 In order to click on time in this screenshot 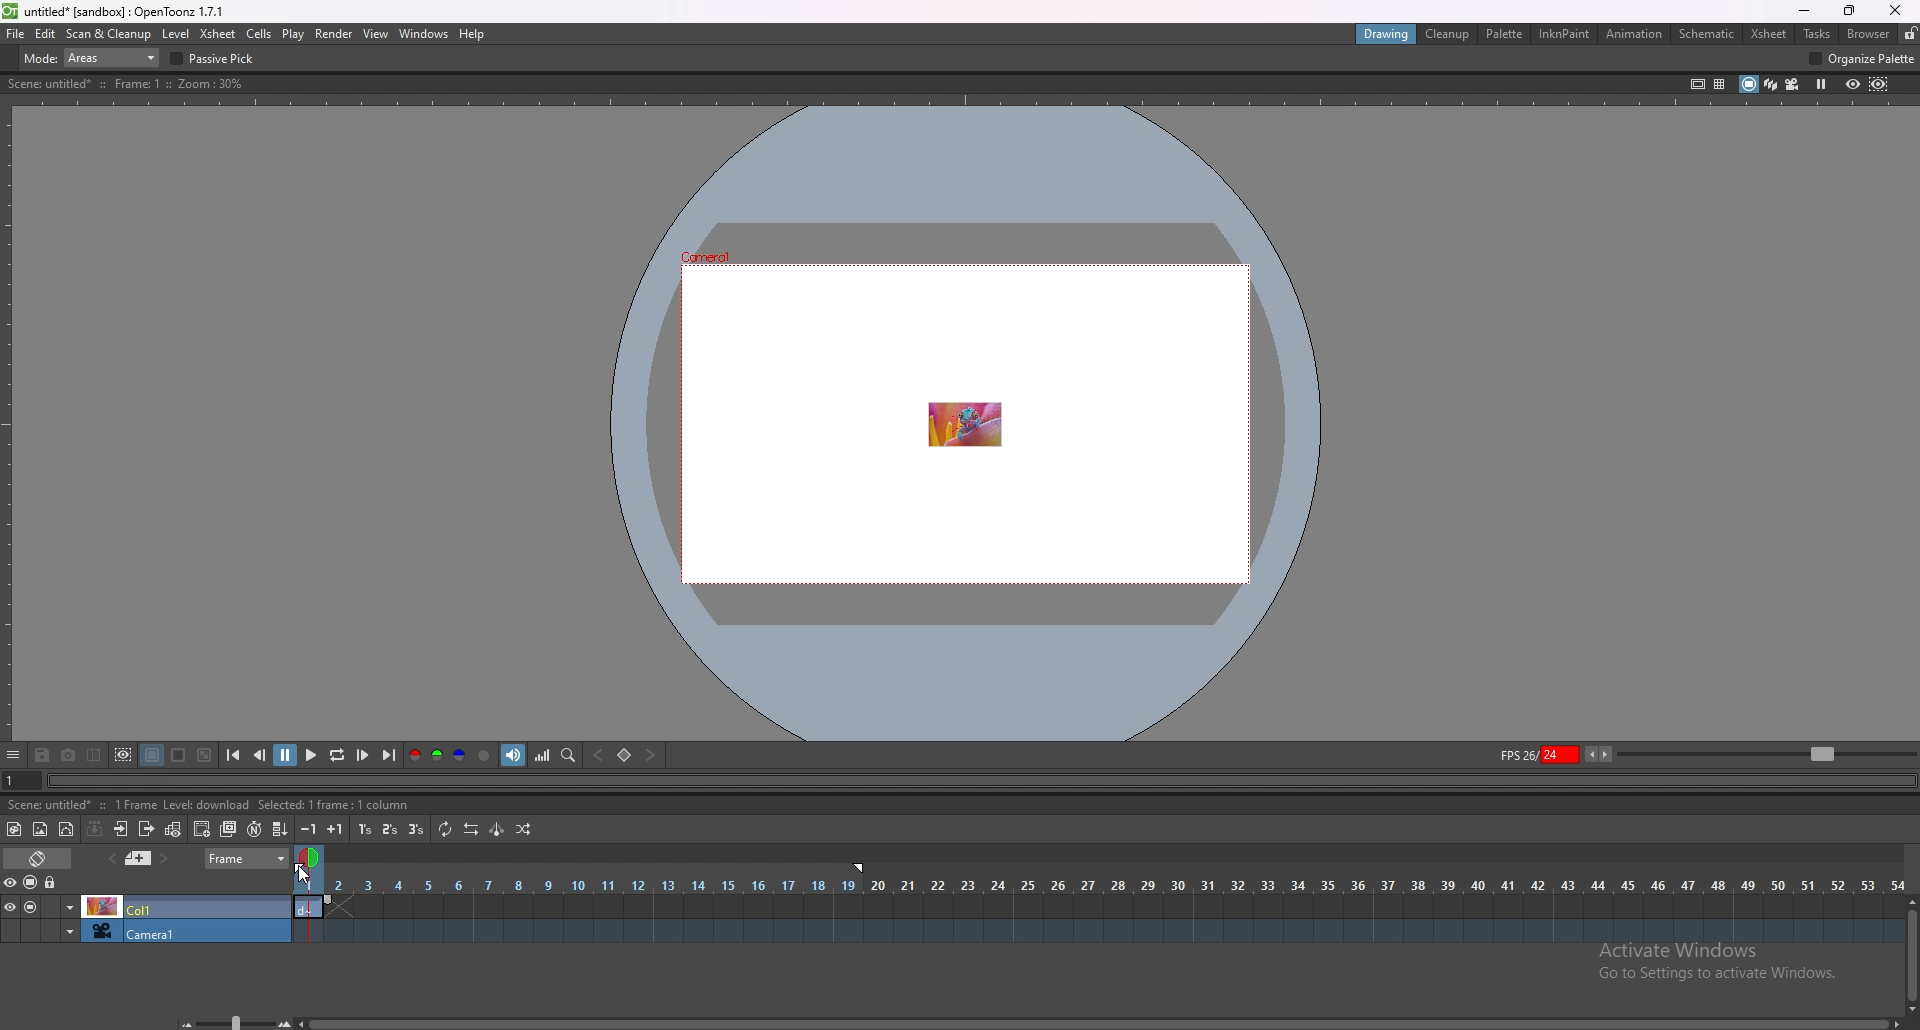, I will do `click(1099, 884)`.